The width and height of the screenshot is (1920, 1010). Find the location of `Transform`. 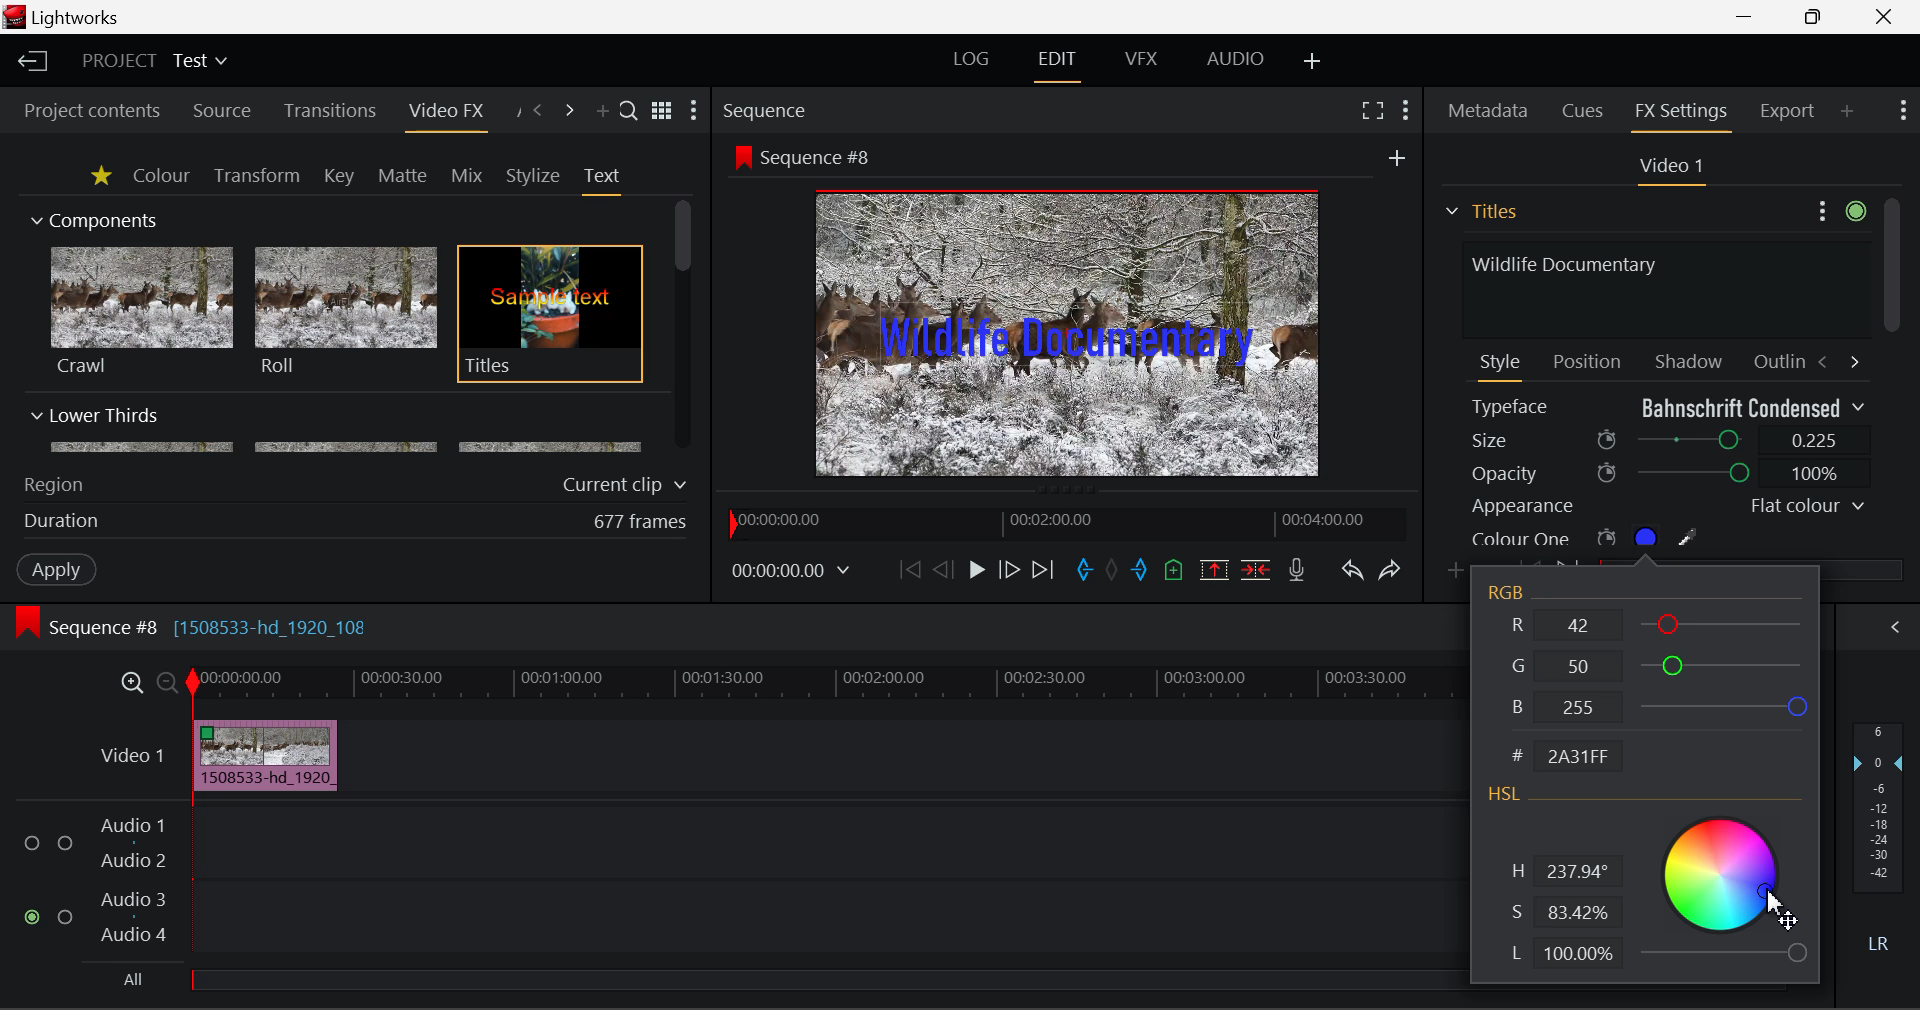

Transform is located at coordinates (259, 177).